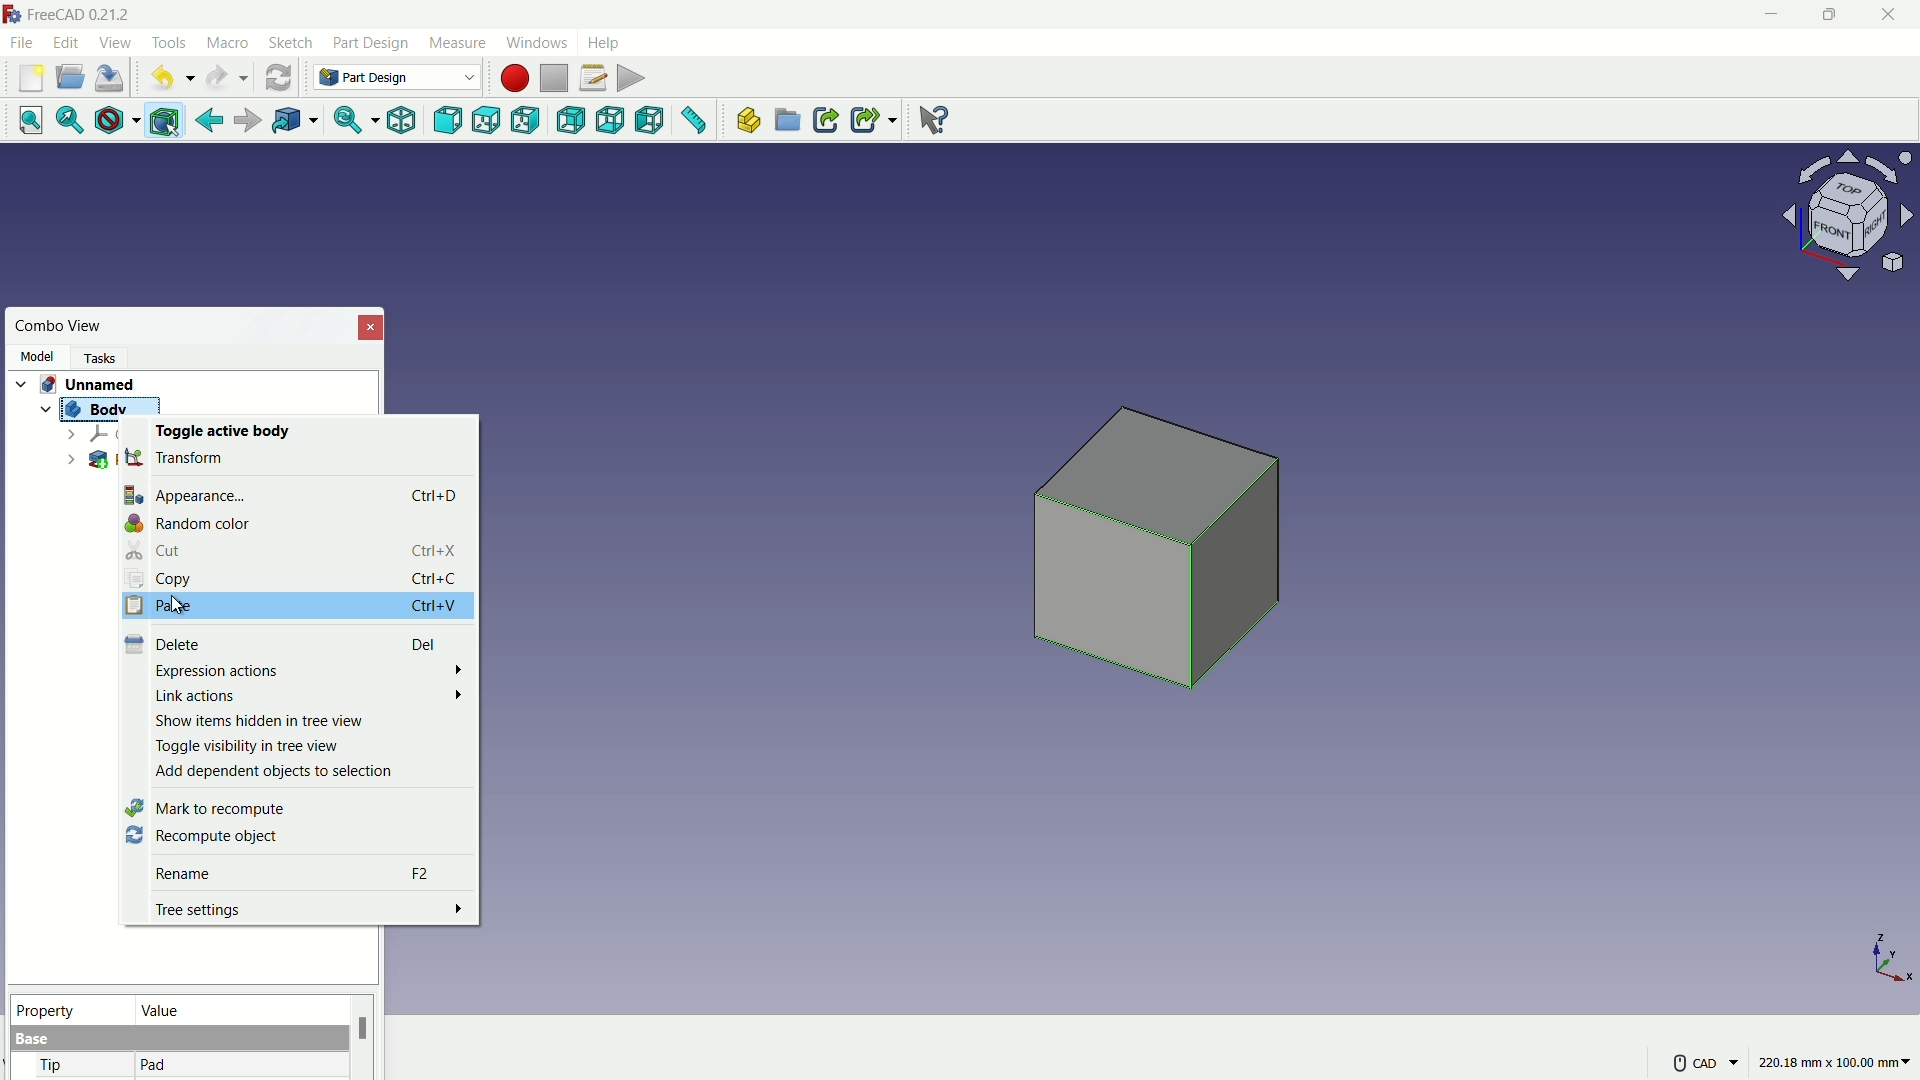 This screenshot has height=1080, width=1920. I want to click on Body, so click(107, 409).